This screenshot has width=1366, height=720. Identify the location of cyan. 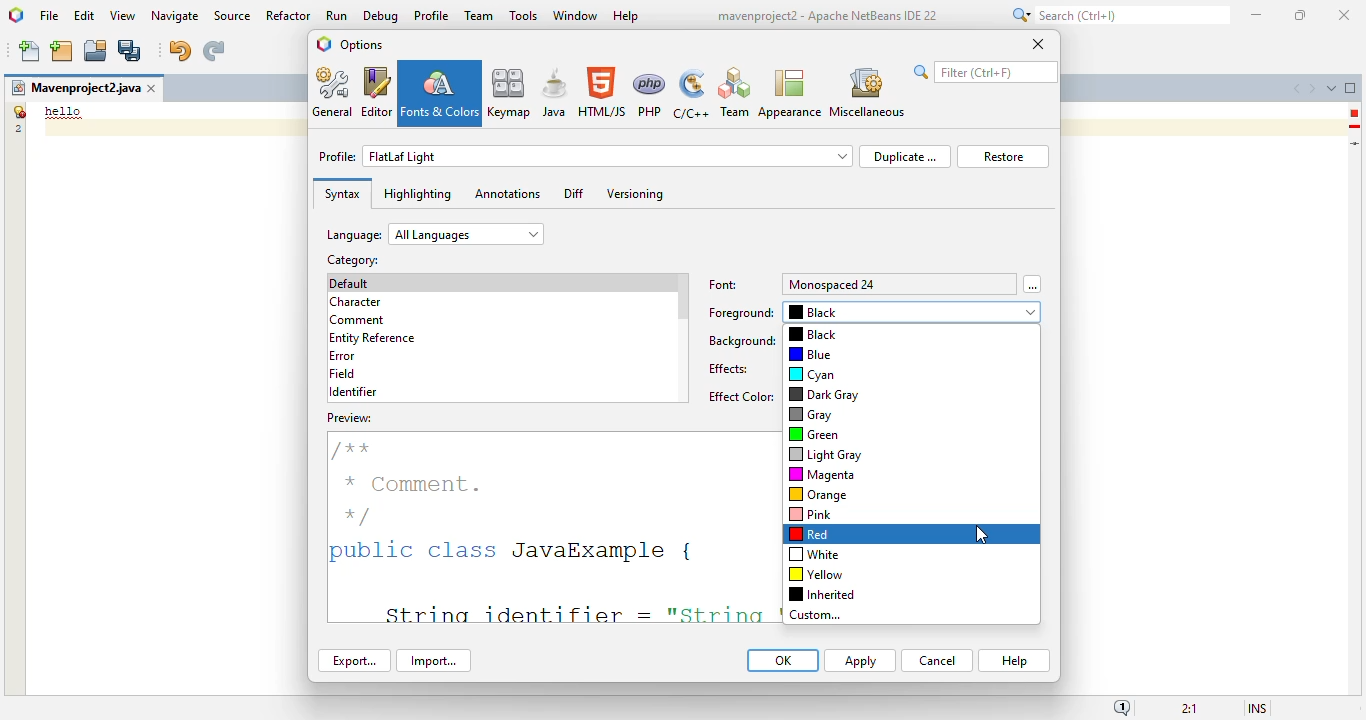
(812, 374).